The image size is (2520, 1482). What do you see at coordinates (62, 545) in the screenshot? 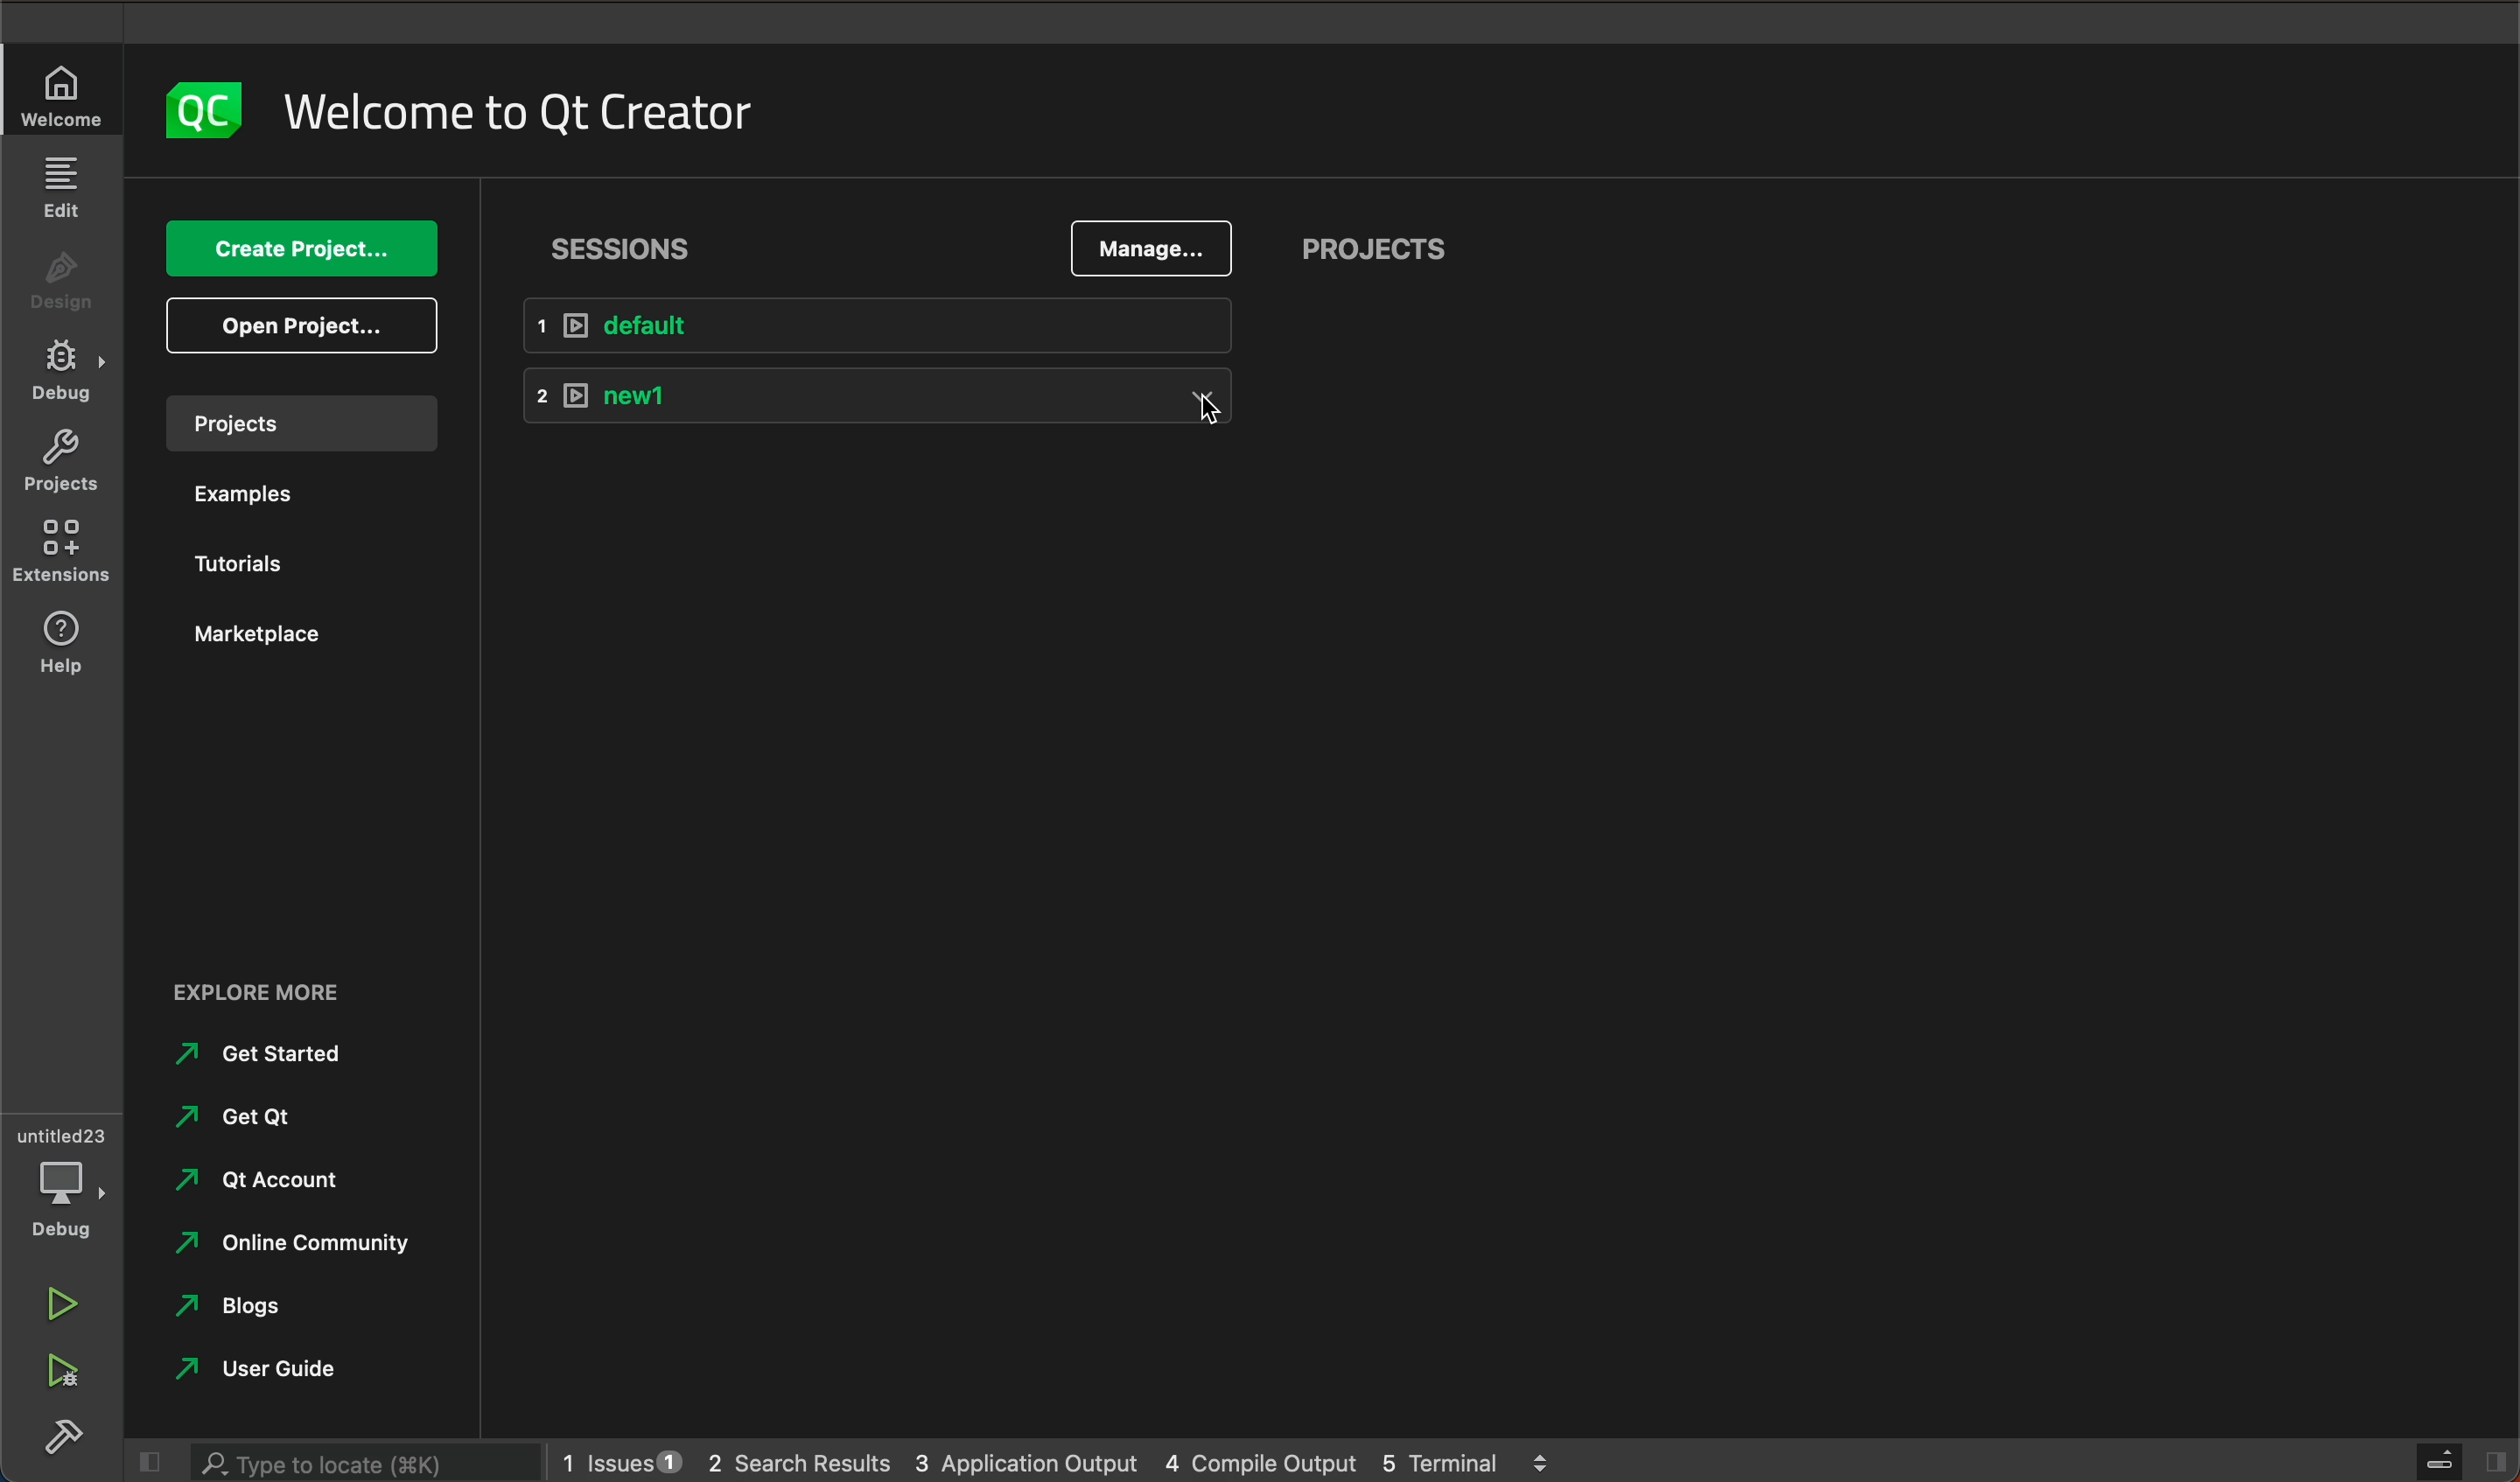
I see `extension` at bounding box center [62, 545].